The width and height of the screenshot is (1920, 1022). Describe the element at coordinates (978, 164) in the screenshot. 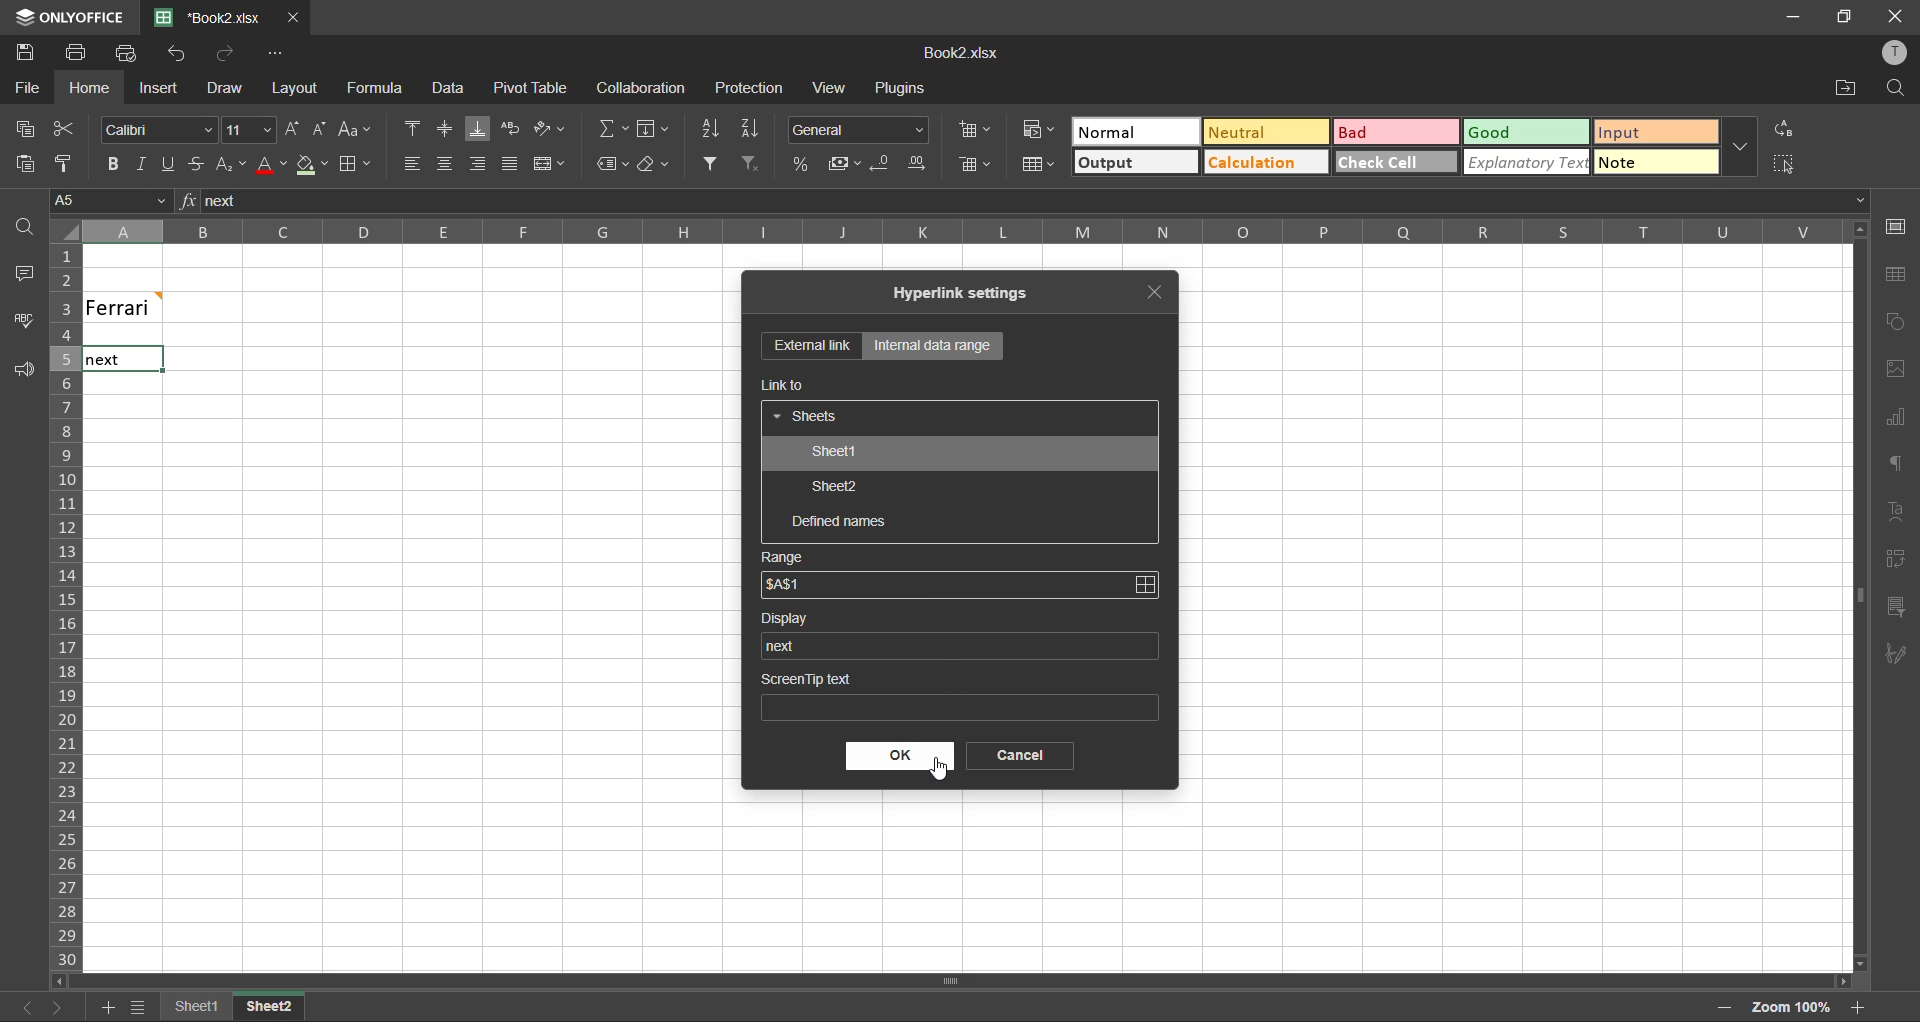

I see `delete cells` at that location.